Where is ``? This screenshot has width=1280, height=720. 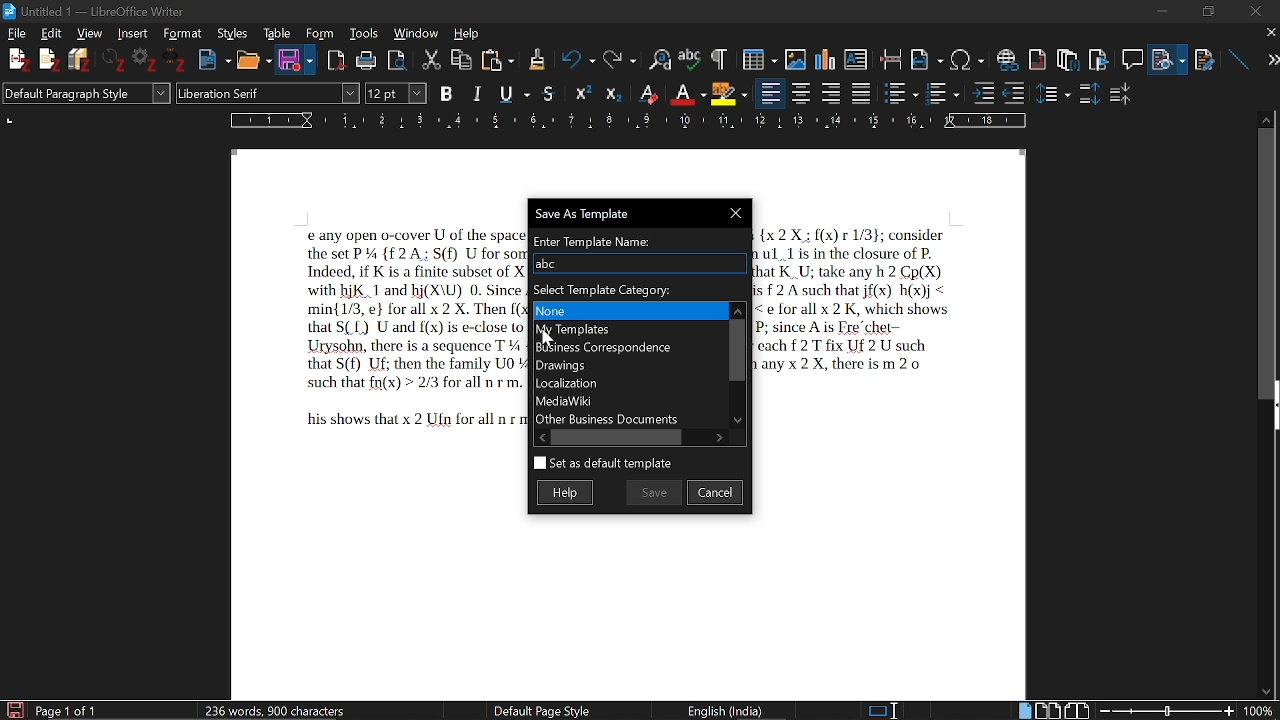  is located at coordinates (178, 62).